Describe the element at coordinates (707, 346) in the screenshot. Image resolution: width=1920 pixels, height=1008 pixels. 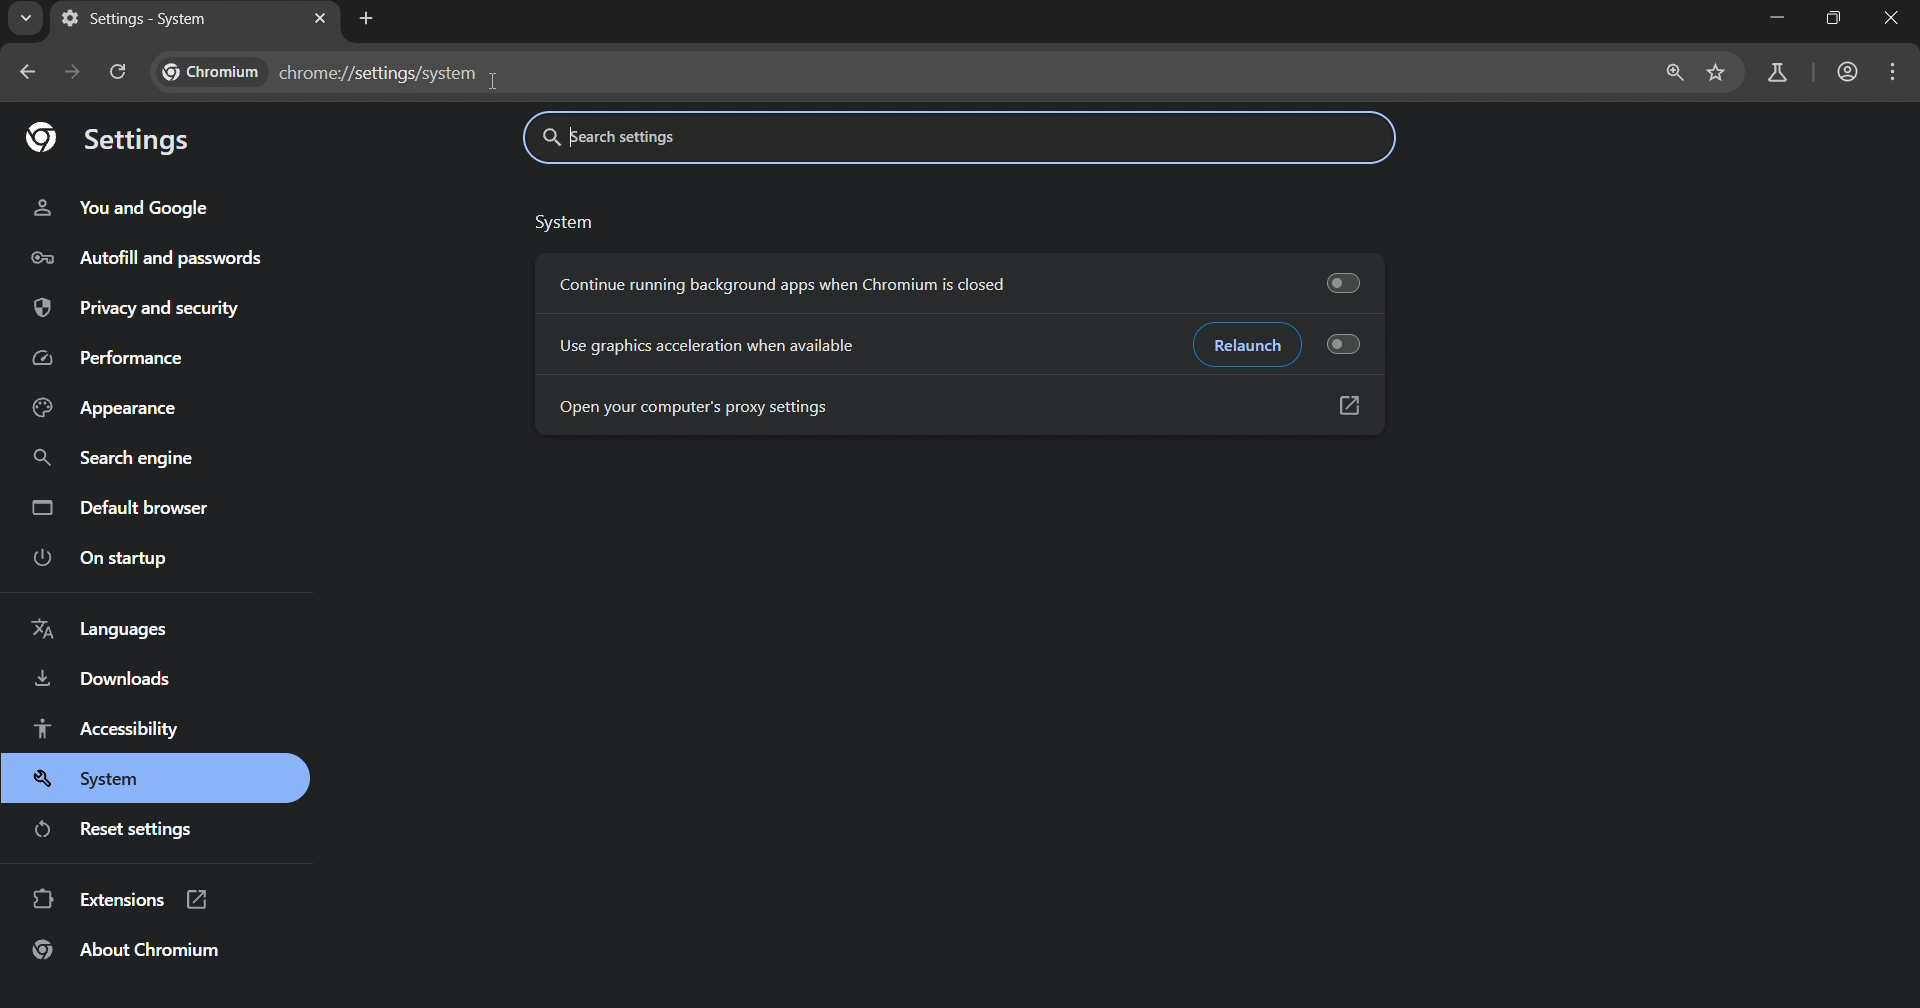
I see `use acceleration when available` at that location.